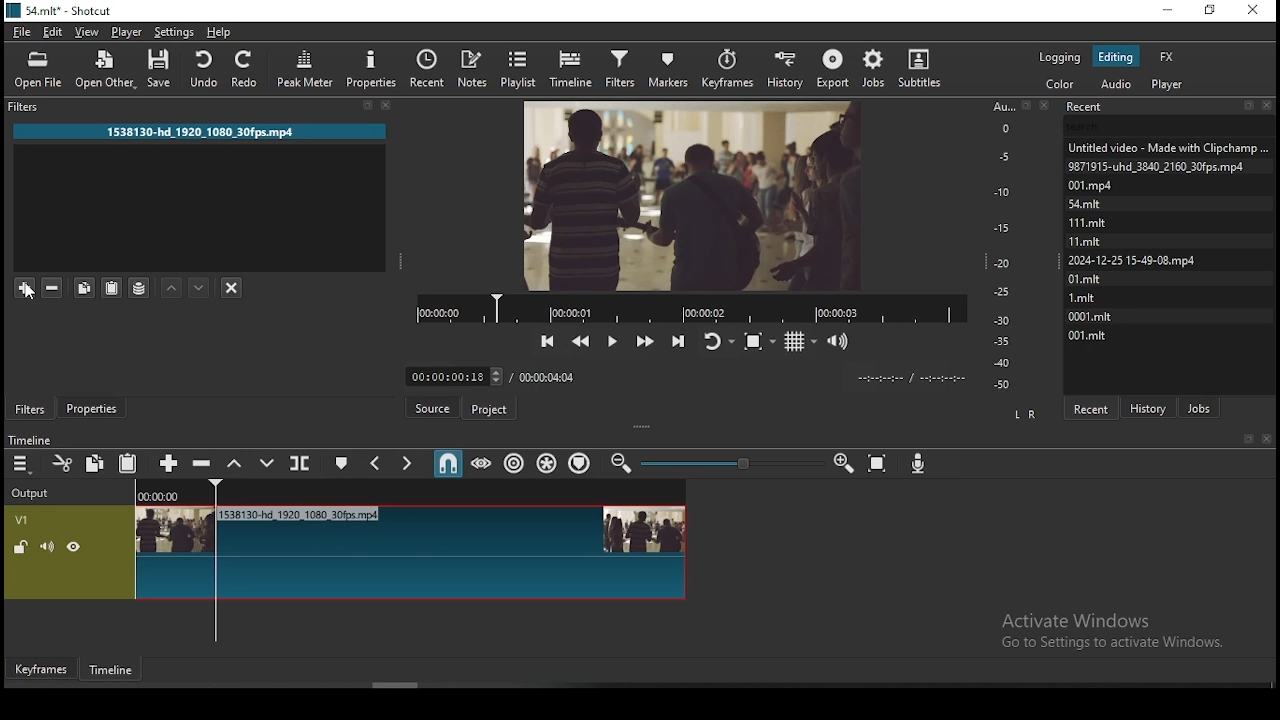  Describe the element at coordinates (685, 307) in the screenshot. I see `video progress bar` at that location.